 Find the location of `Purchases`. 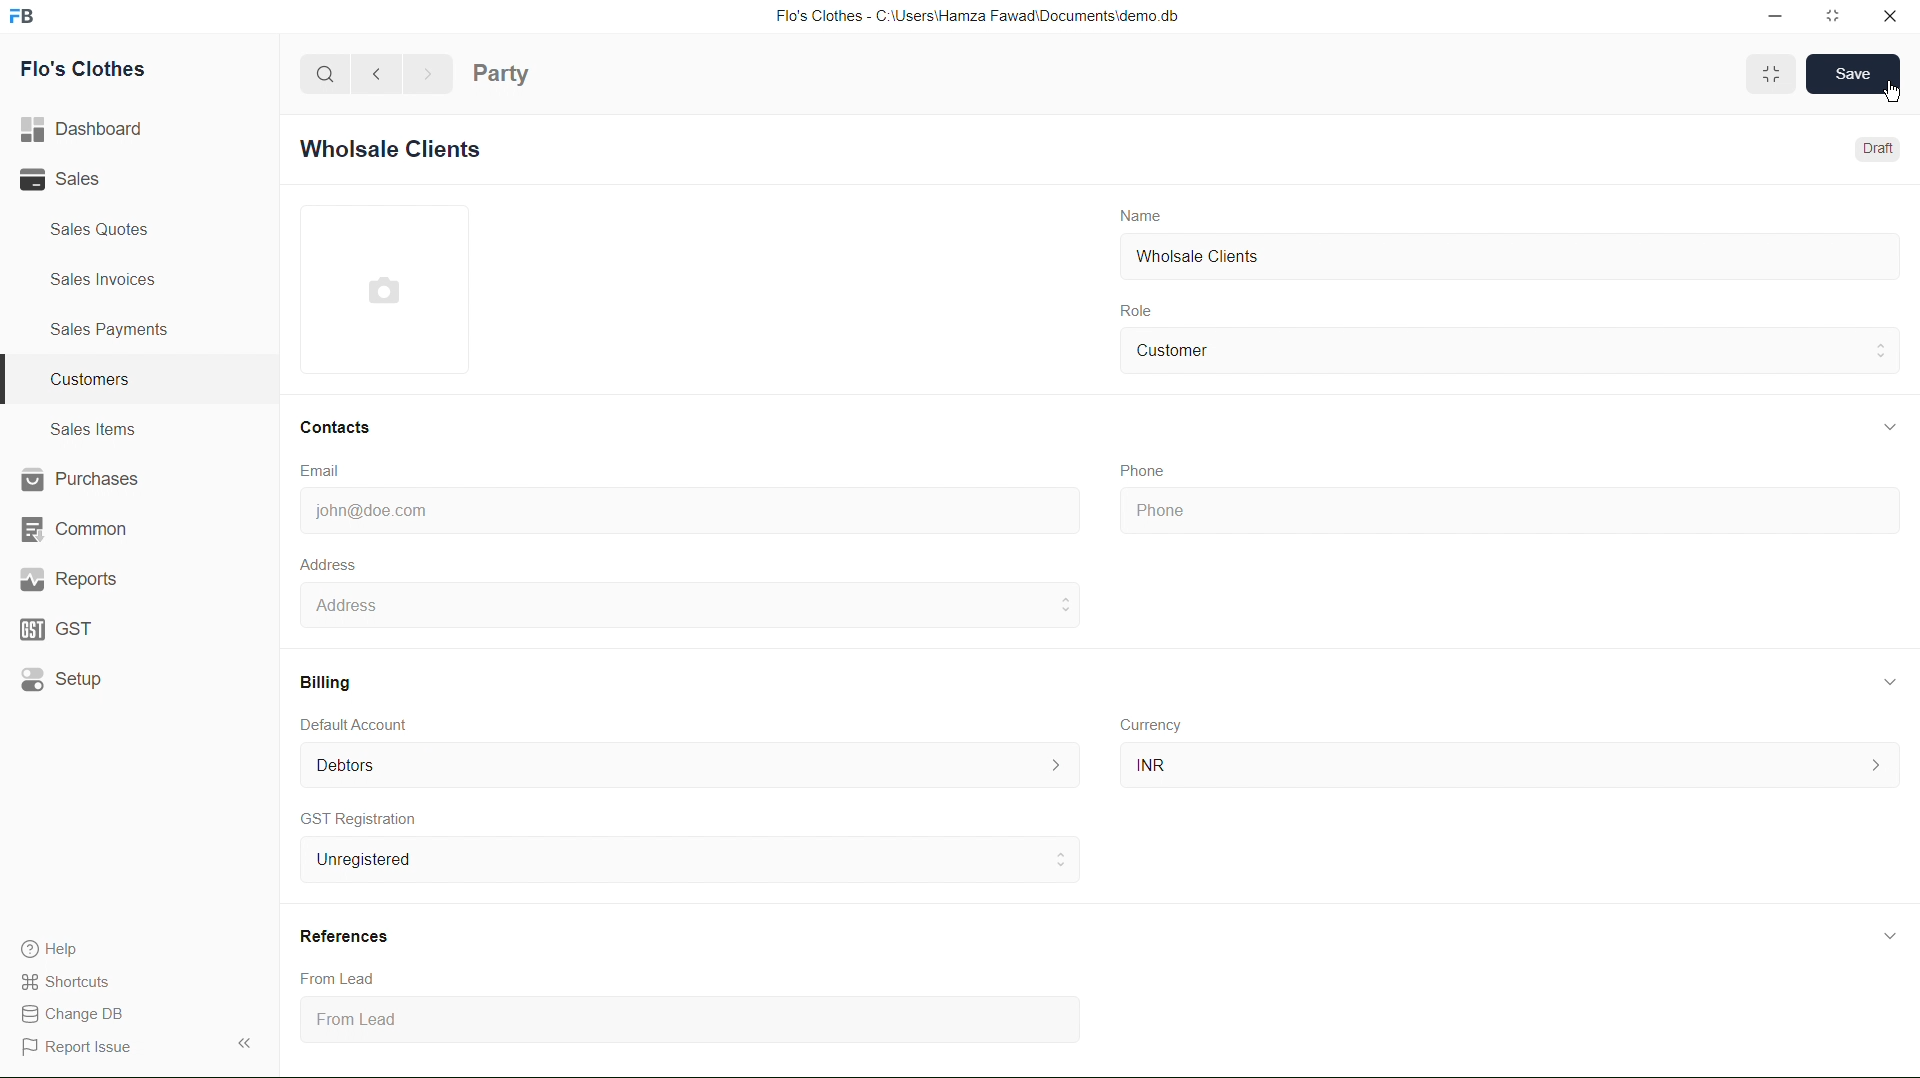

Purchases is located at coordinates (82, 479).